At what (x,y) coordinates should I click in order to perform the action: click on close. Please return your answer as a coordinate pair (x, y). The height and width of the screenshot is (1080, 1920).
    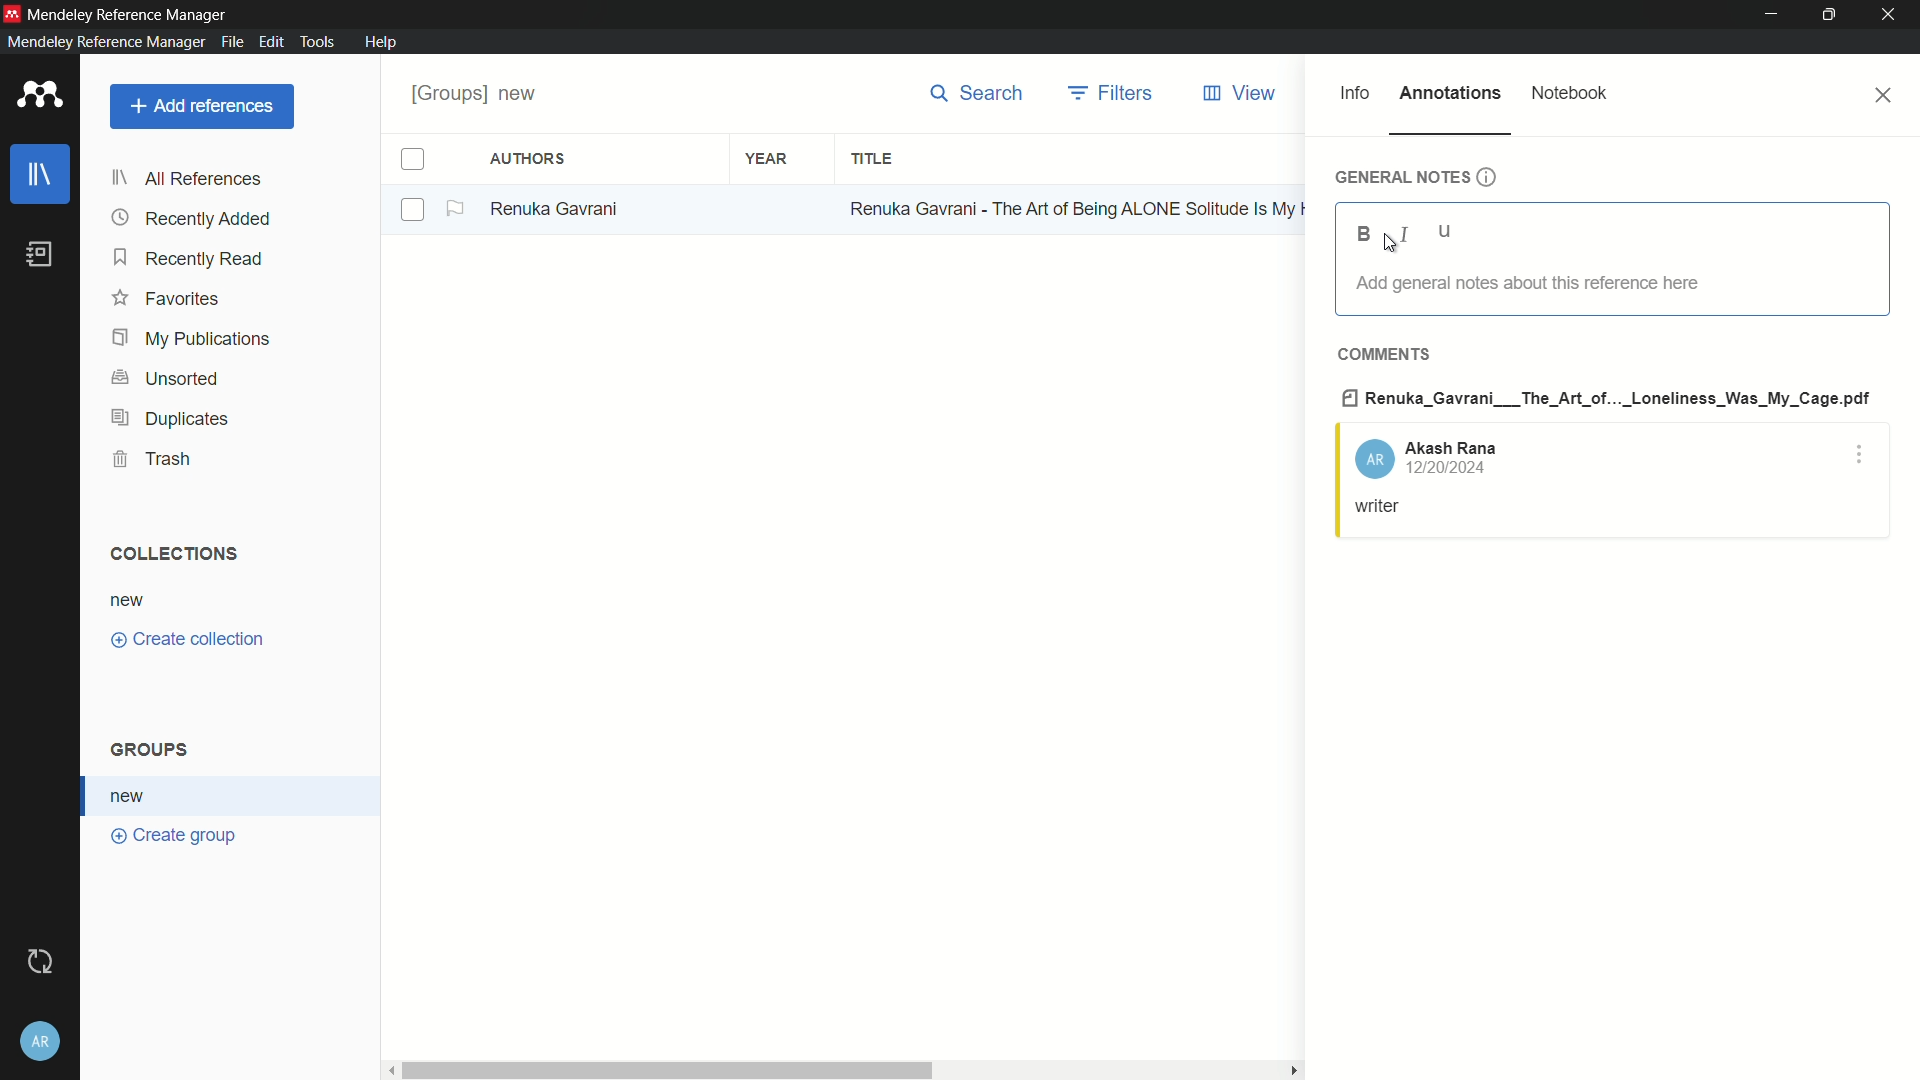
    Looking at the image, I should click on (1886, 95).